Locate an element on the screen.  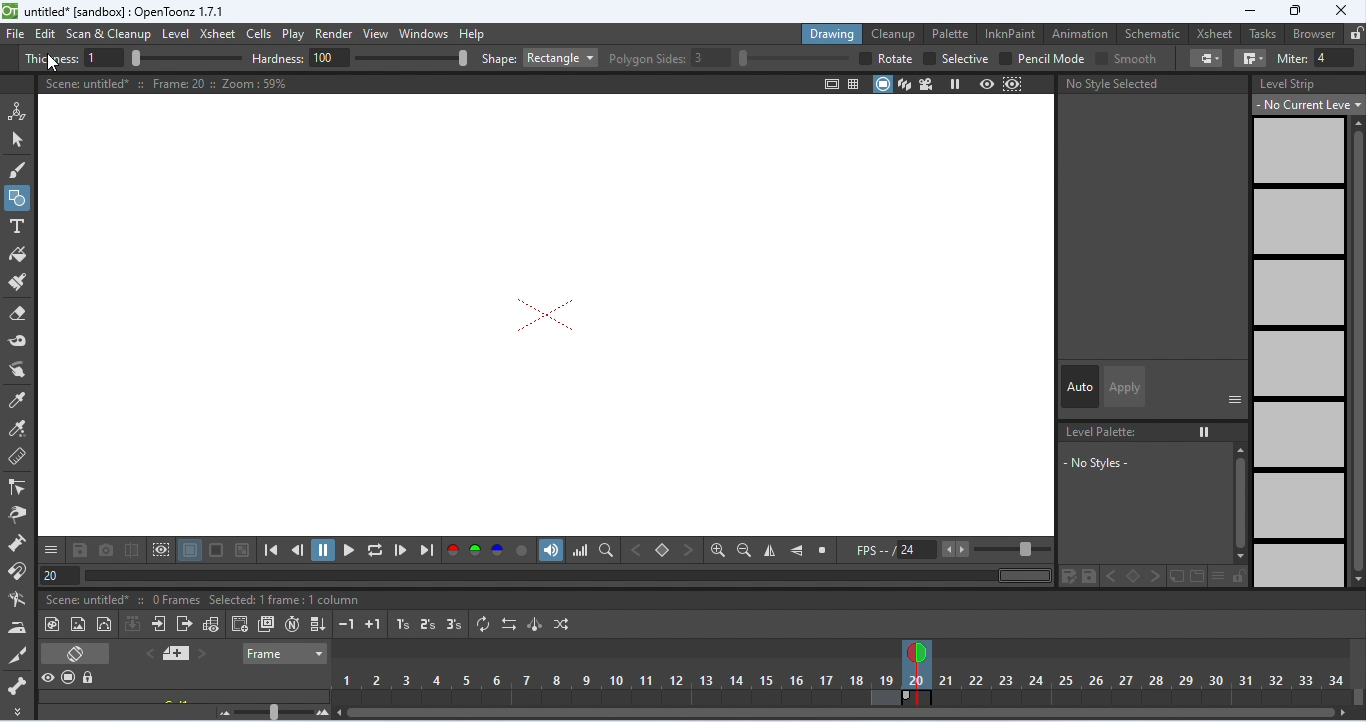
No level palette is located at coordinates (1106, 432).